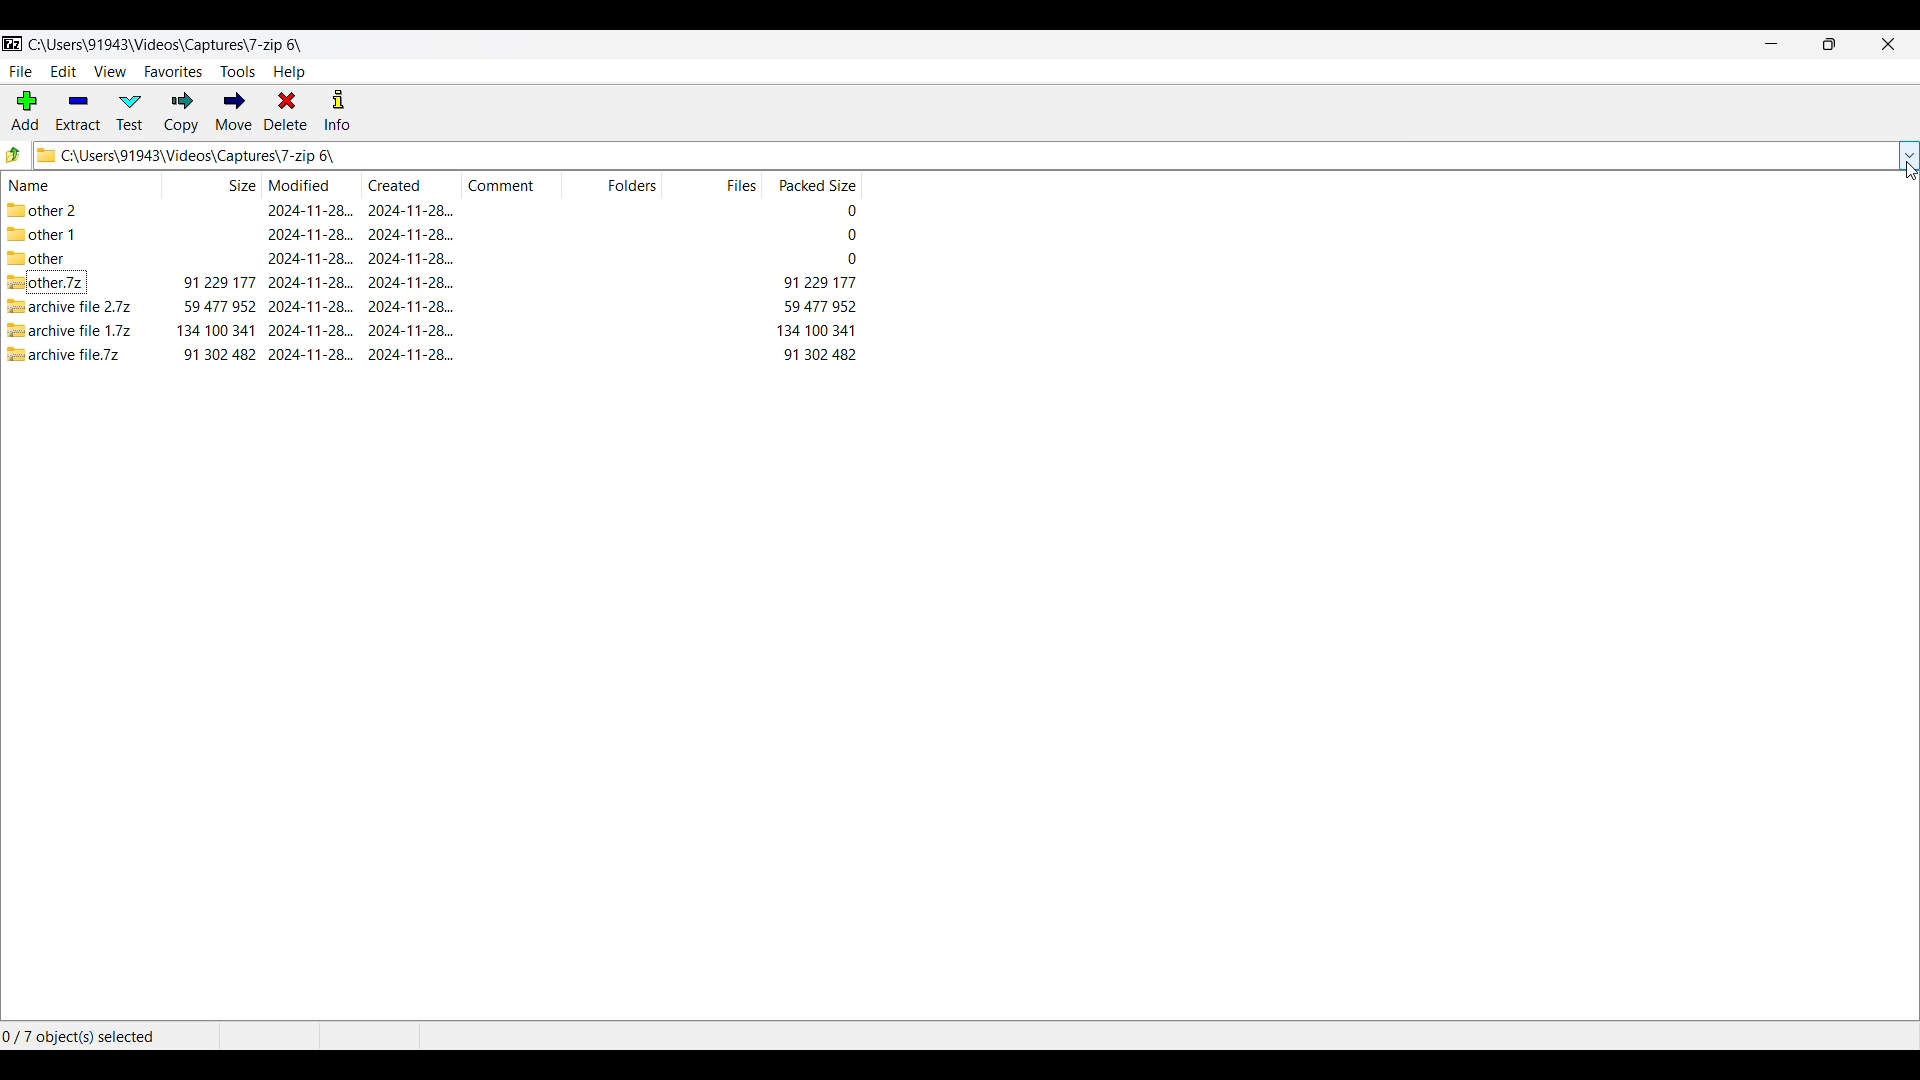 The image size is (1920, 1080). I want to click on Add, so click(25, 110).